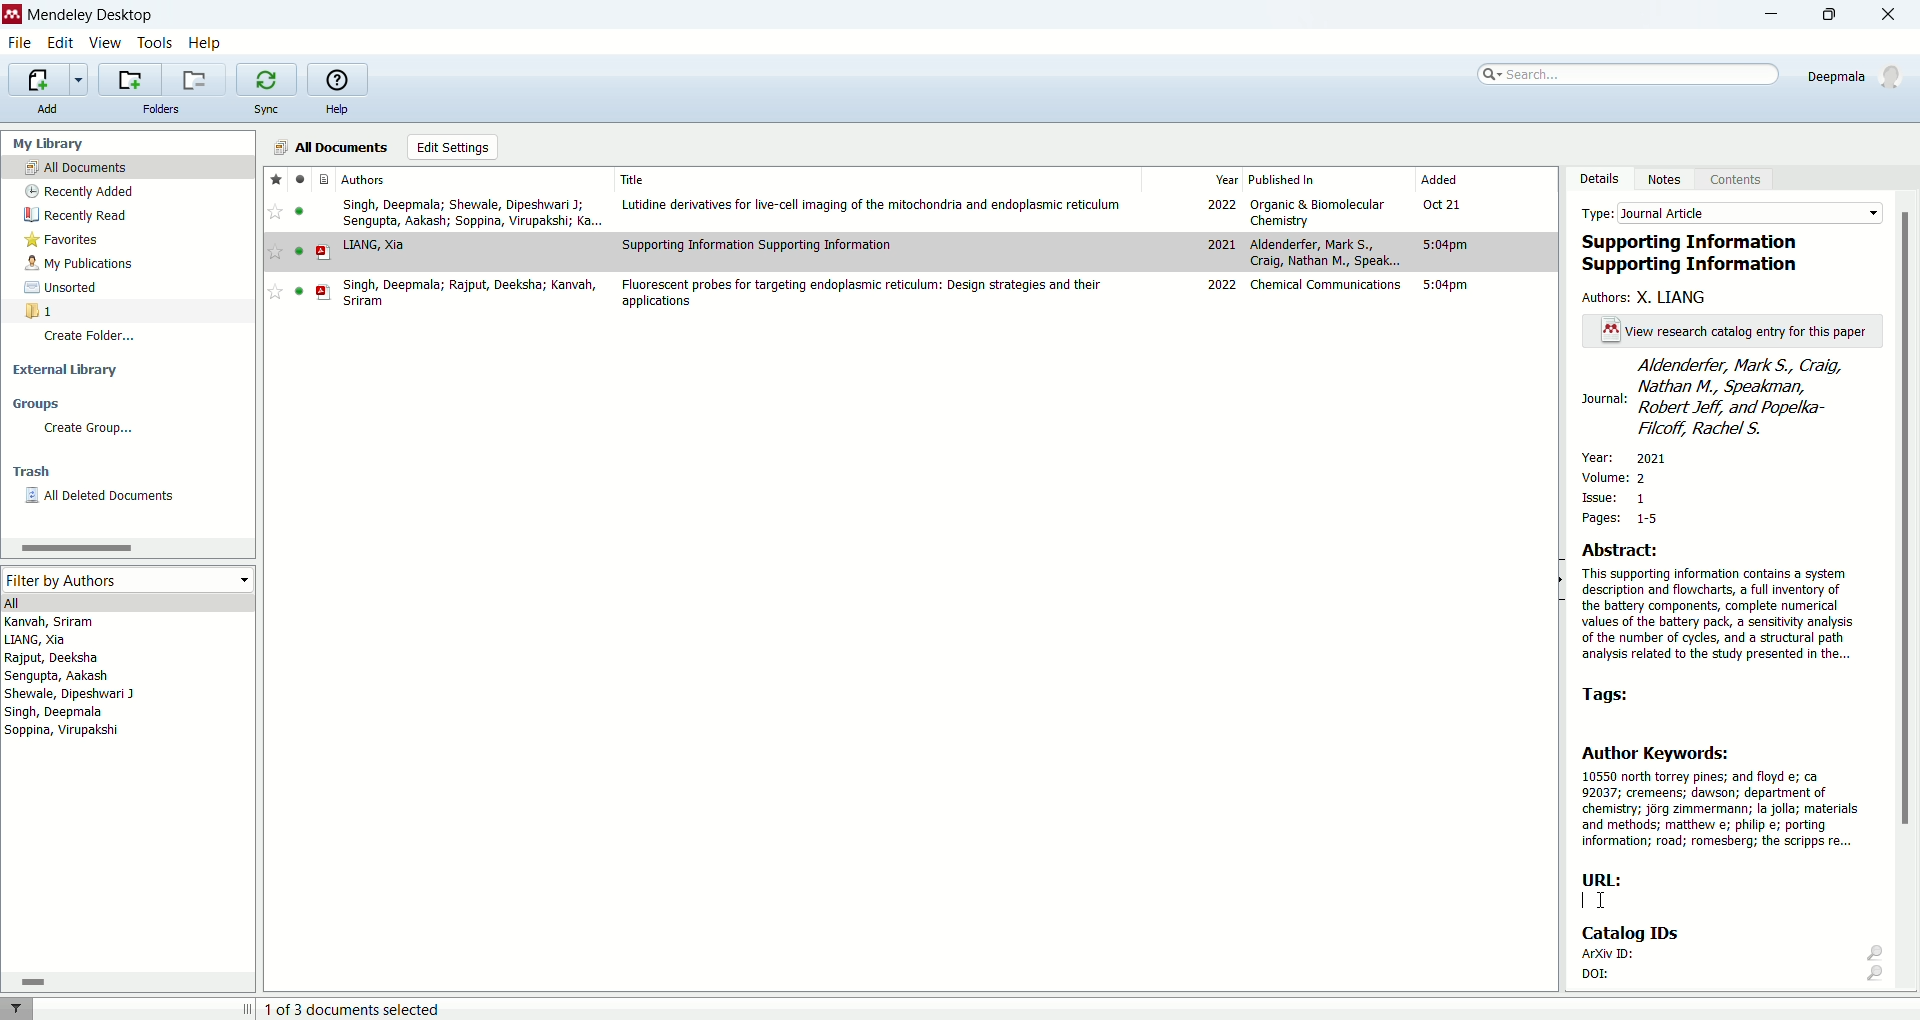 The height and width of the screenshot is (1020, 1920). What do you see at coordinates (1772, 14) in the screenshot?
I see `minimize` at bounding box center [1772, 14].